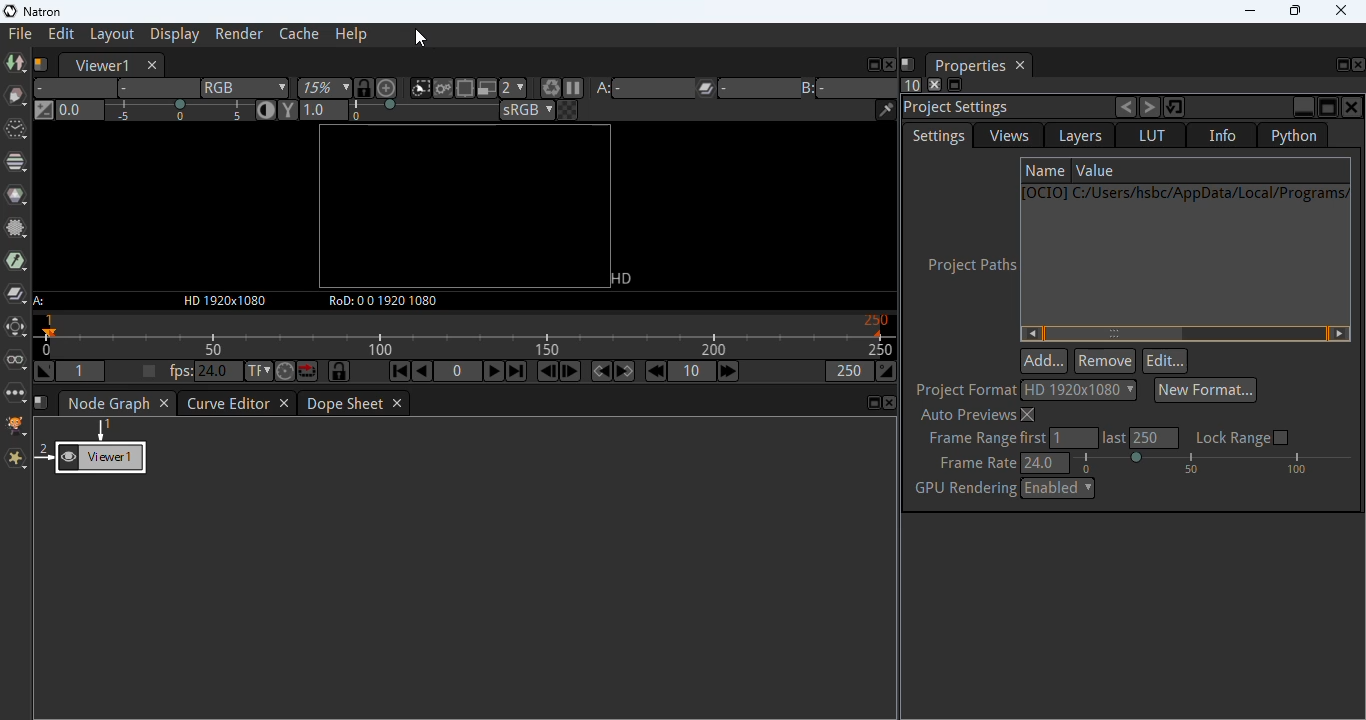 The width and height of the screenshot is (1366, 720). What do you see at coordinates (935, 84) in the screenshot?
I see `clears all the panels in the properties bin pane` at bounding box center [935, 84].